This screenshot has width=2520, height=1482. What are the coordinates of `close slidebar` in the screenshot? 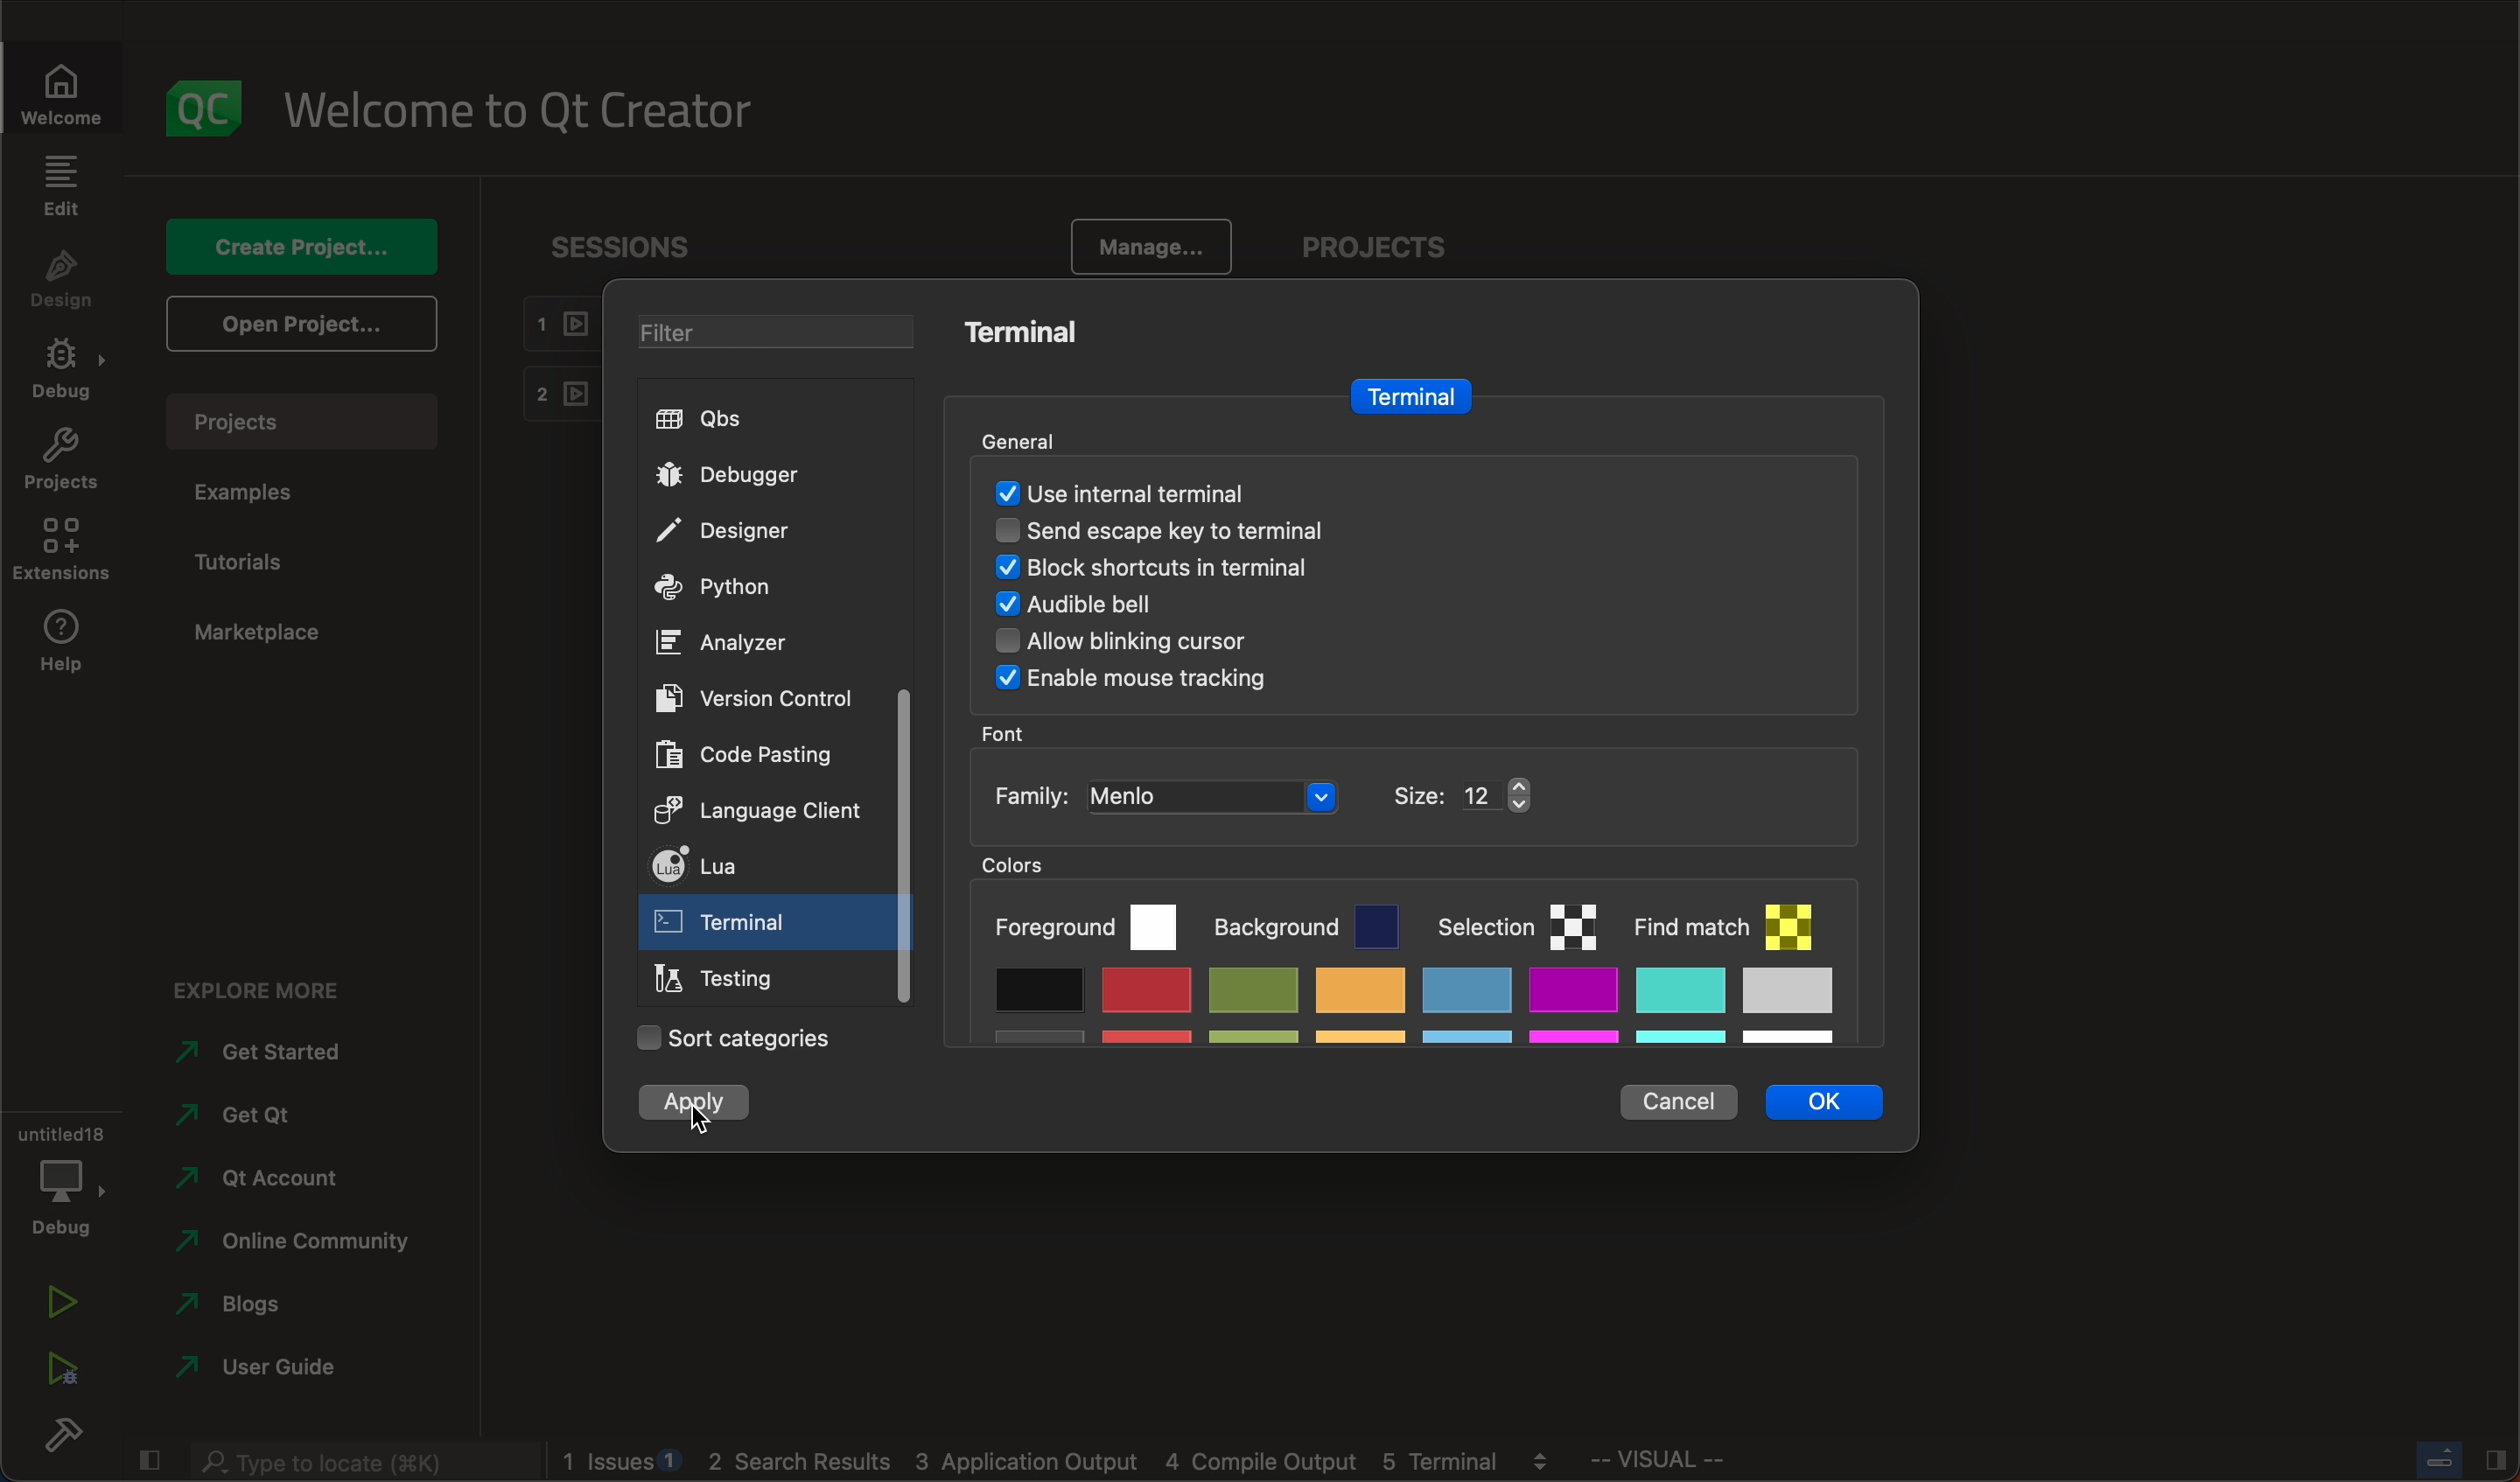 It's located at (149, 1460).